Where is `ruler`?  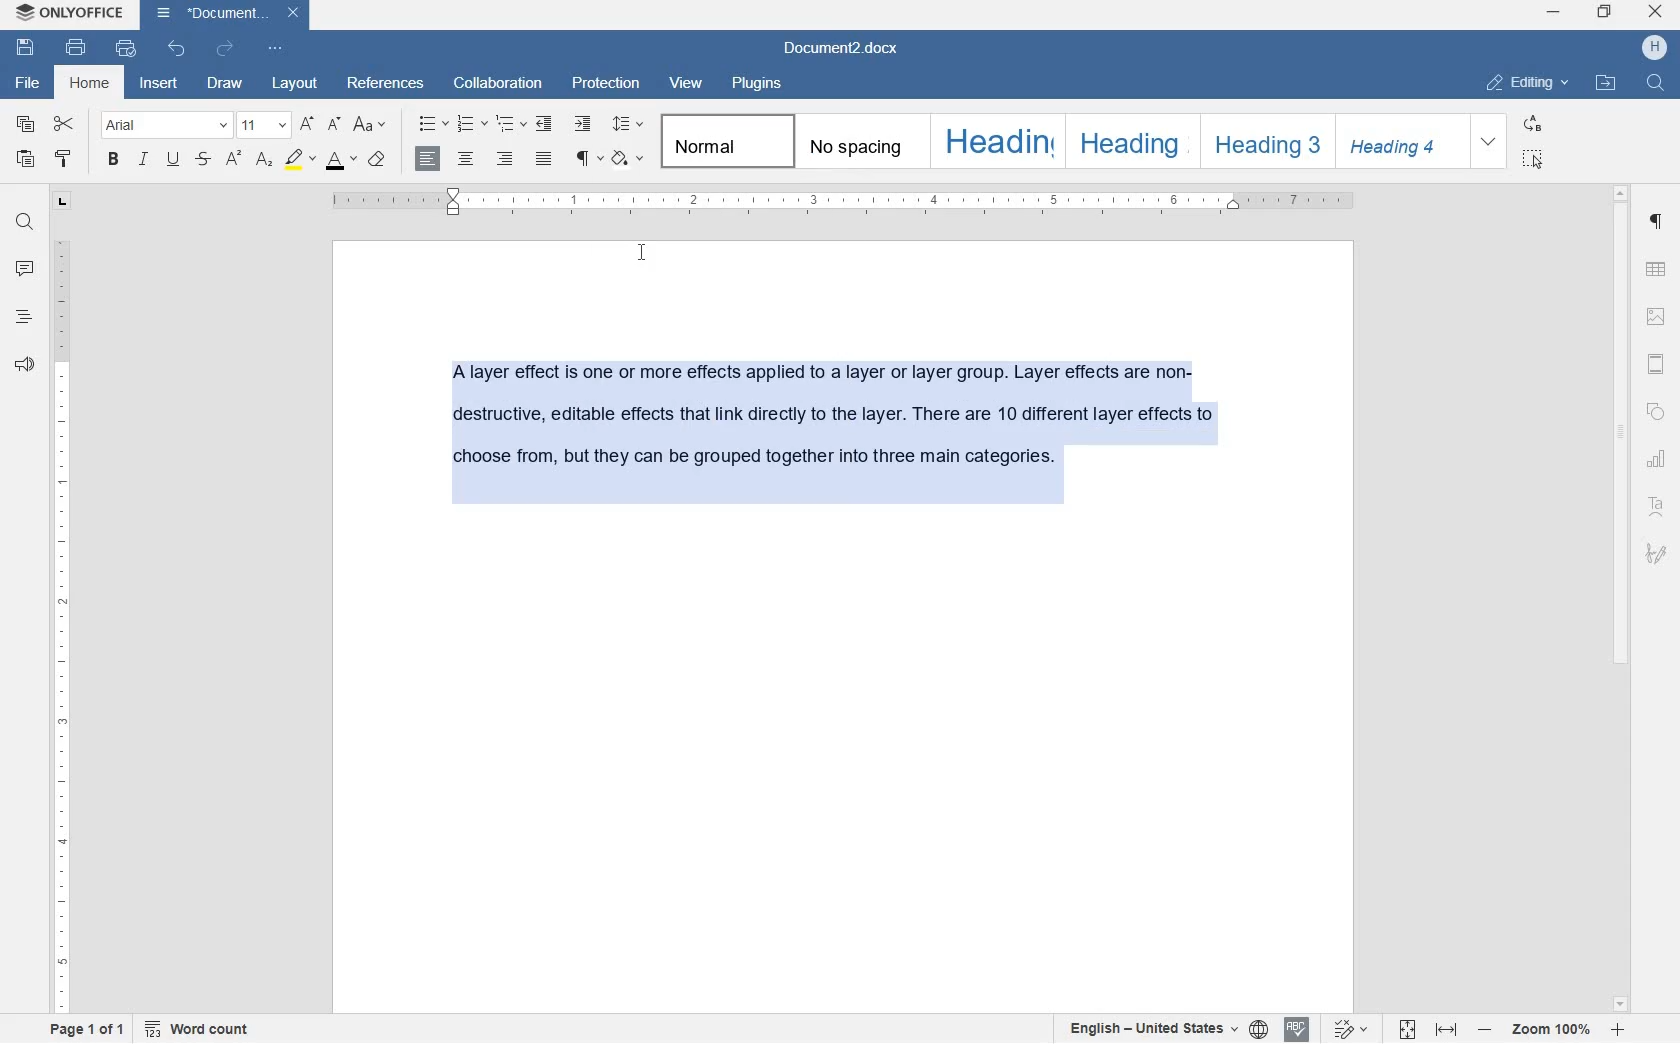
ruler is located at coordinates (847, 202).